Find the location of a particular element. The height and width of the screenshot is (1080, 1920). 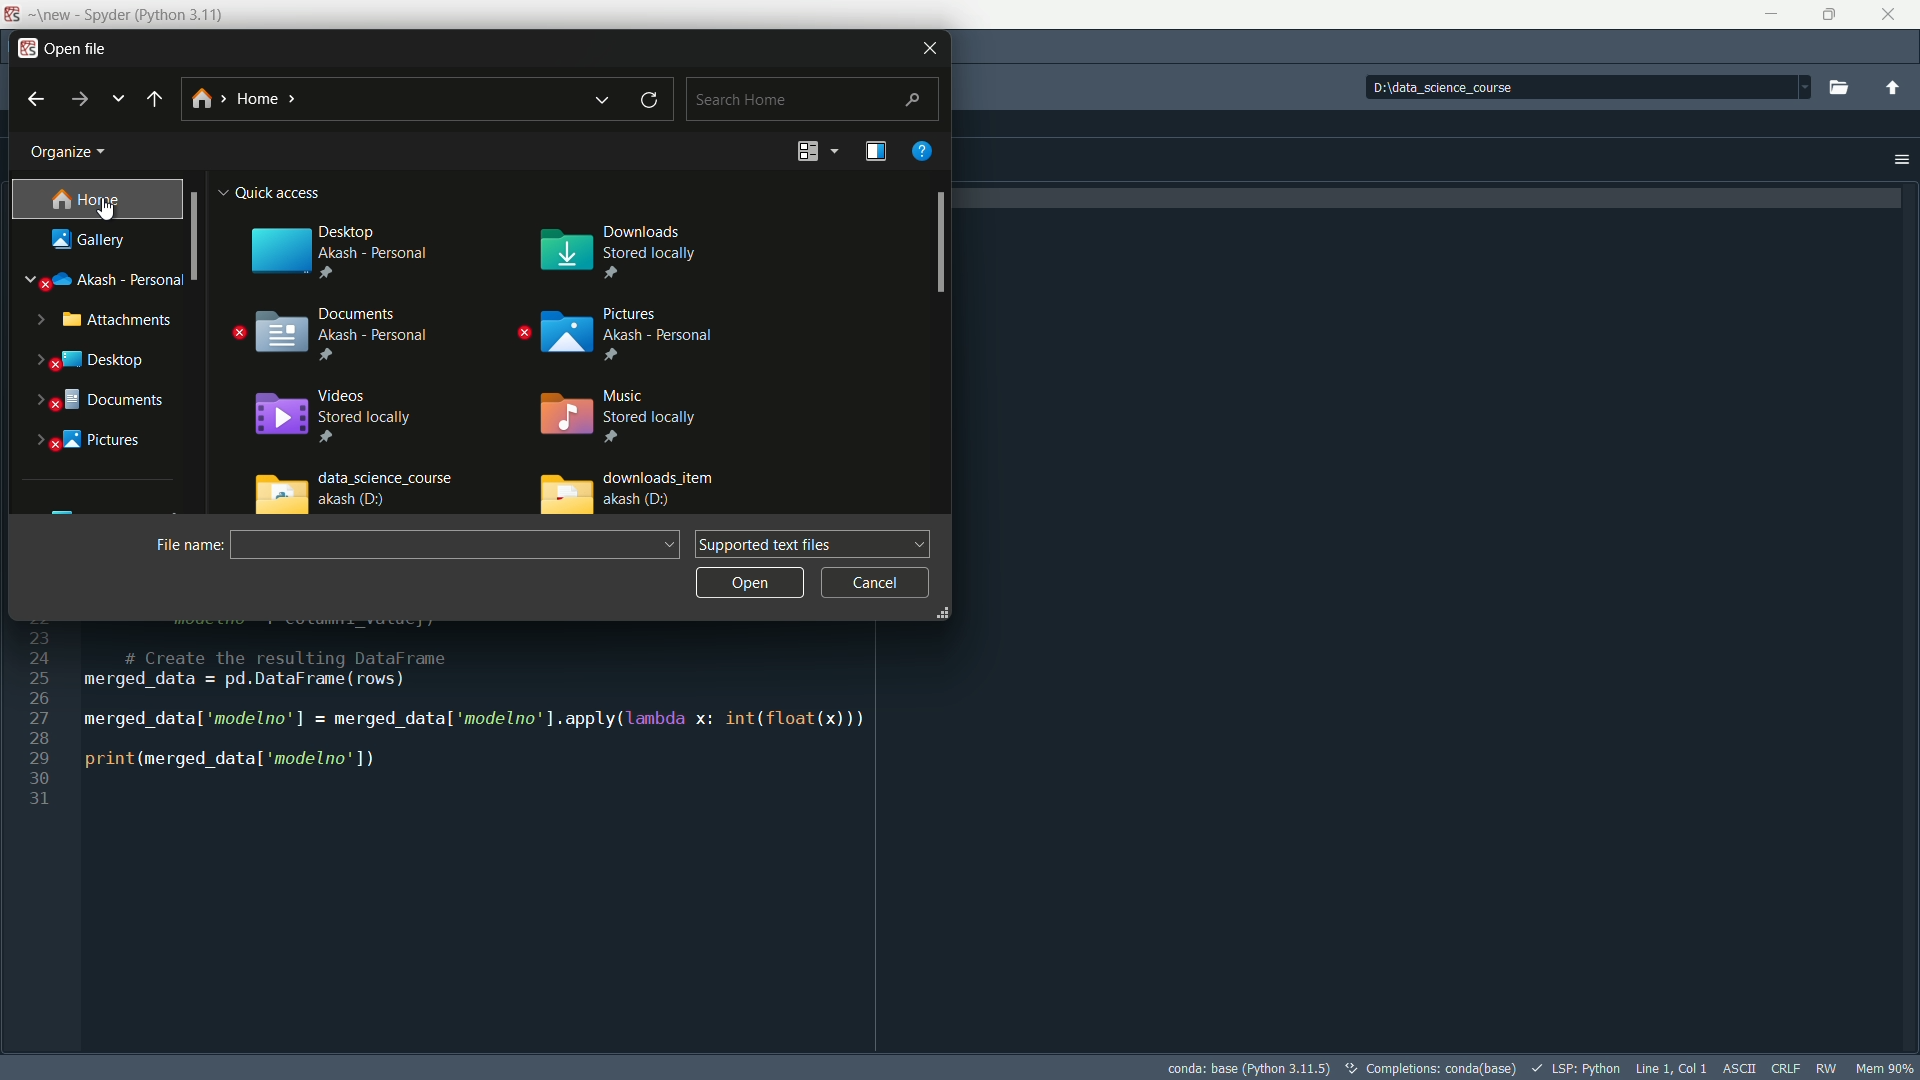

refresh is located at coordinates (655, 101).